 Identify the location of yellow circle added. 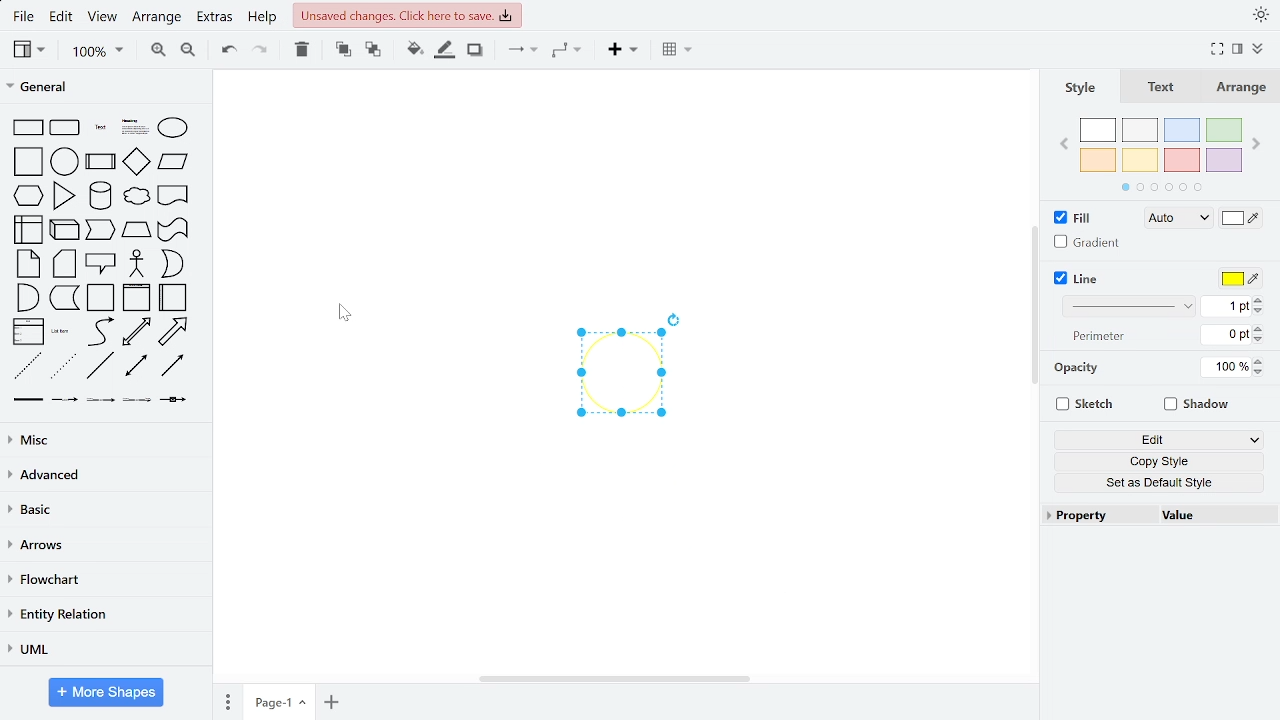
(620, 373).